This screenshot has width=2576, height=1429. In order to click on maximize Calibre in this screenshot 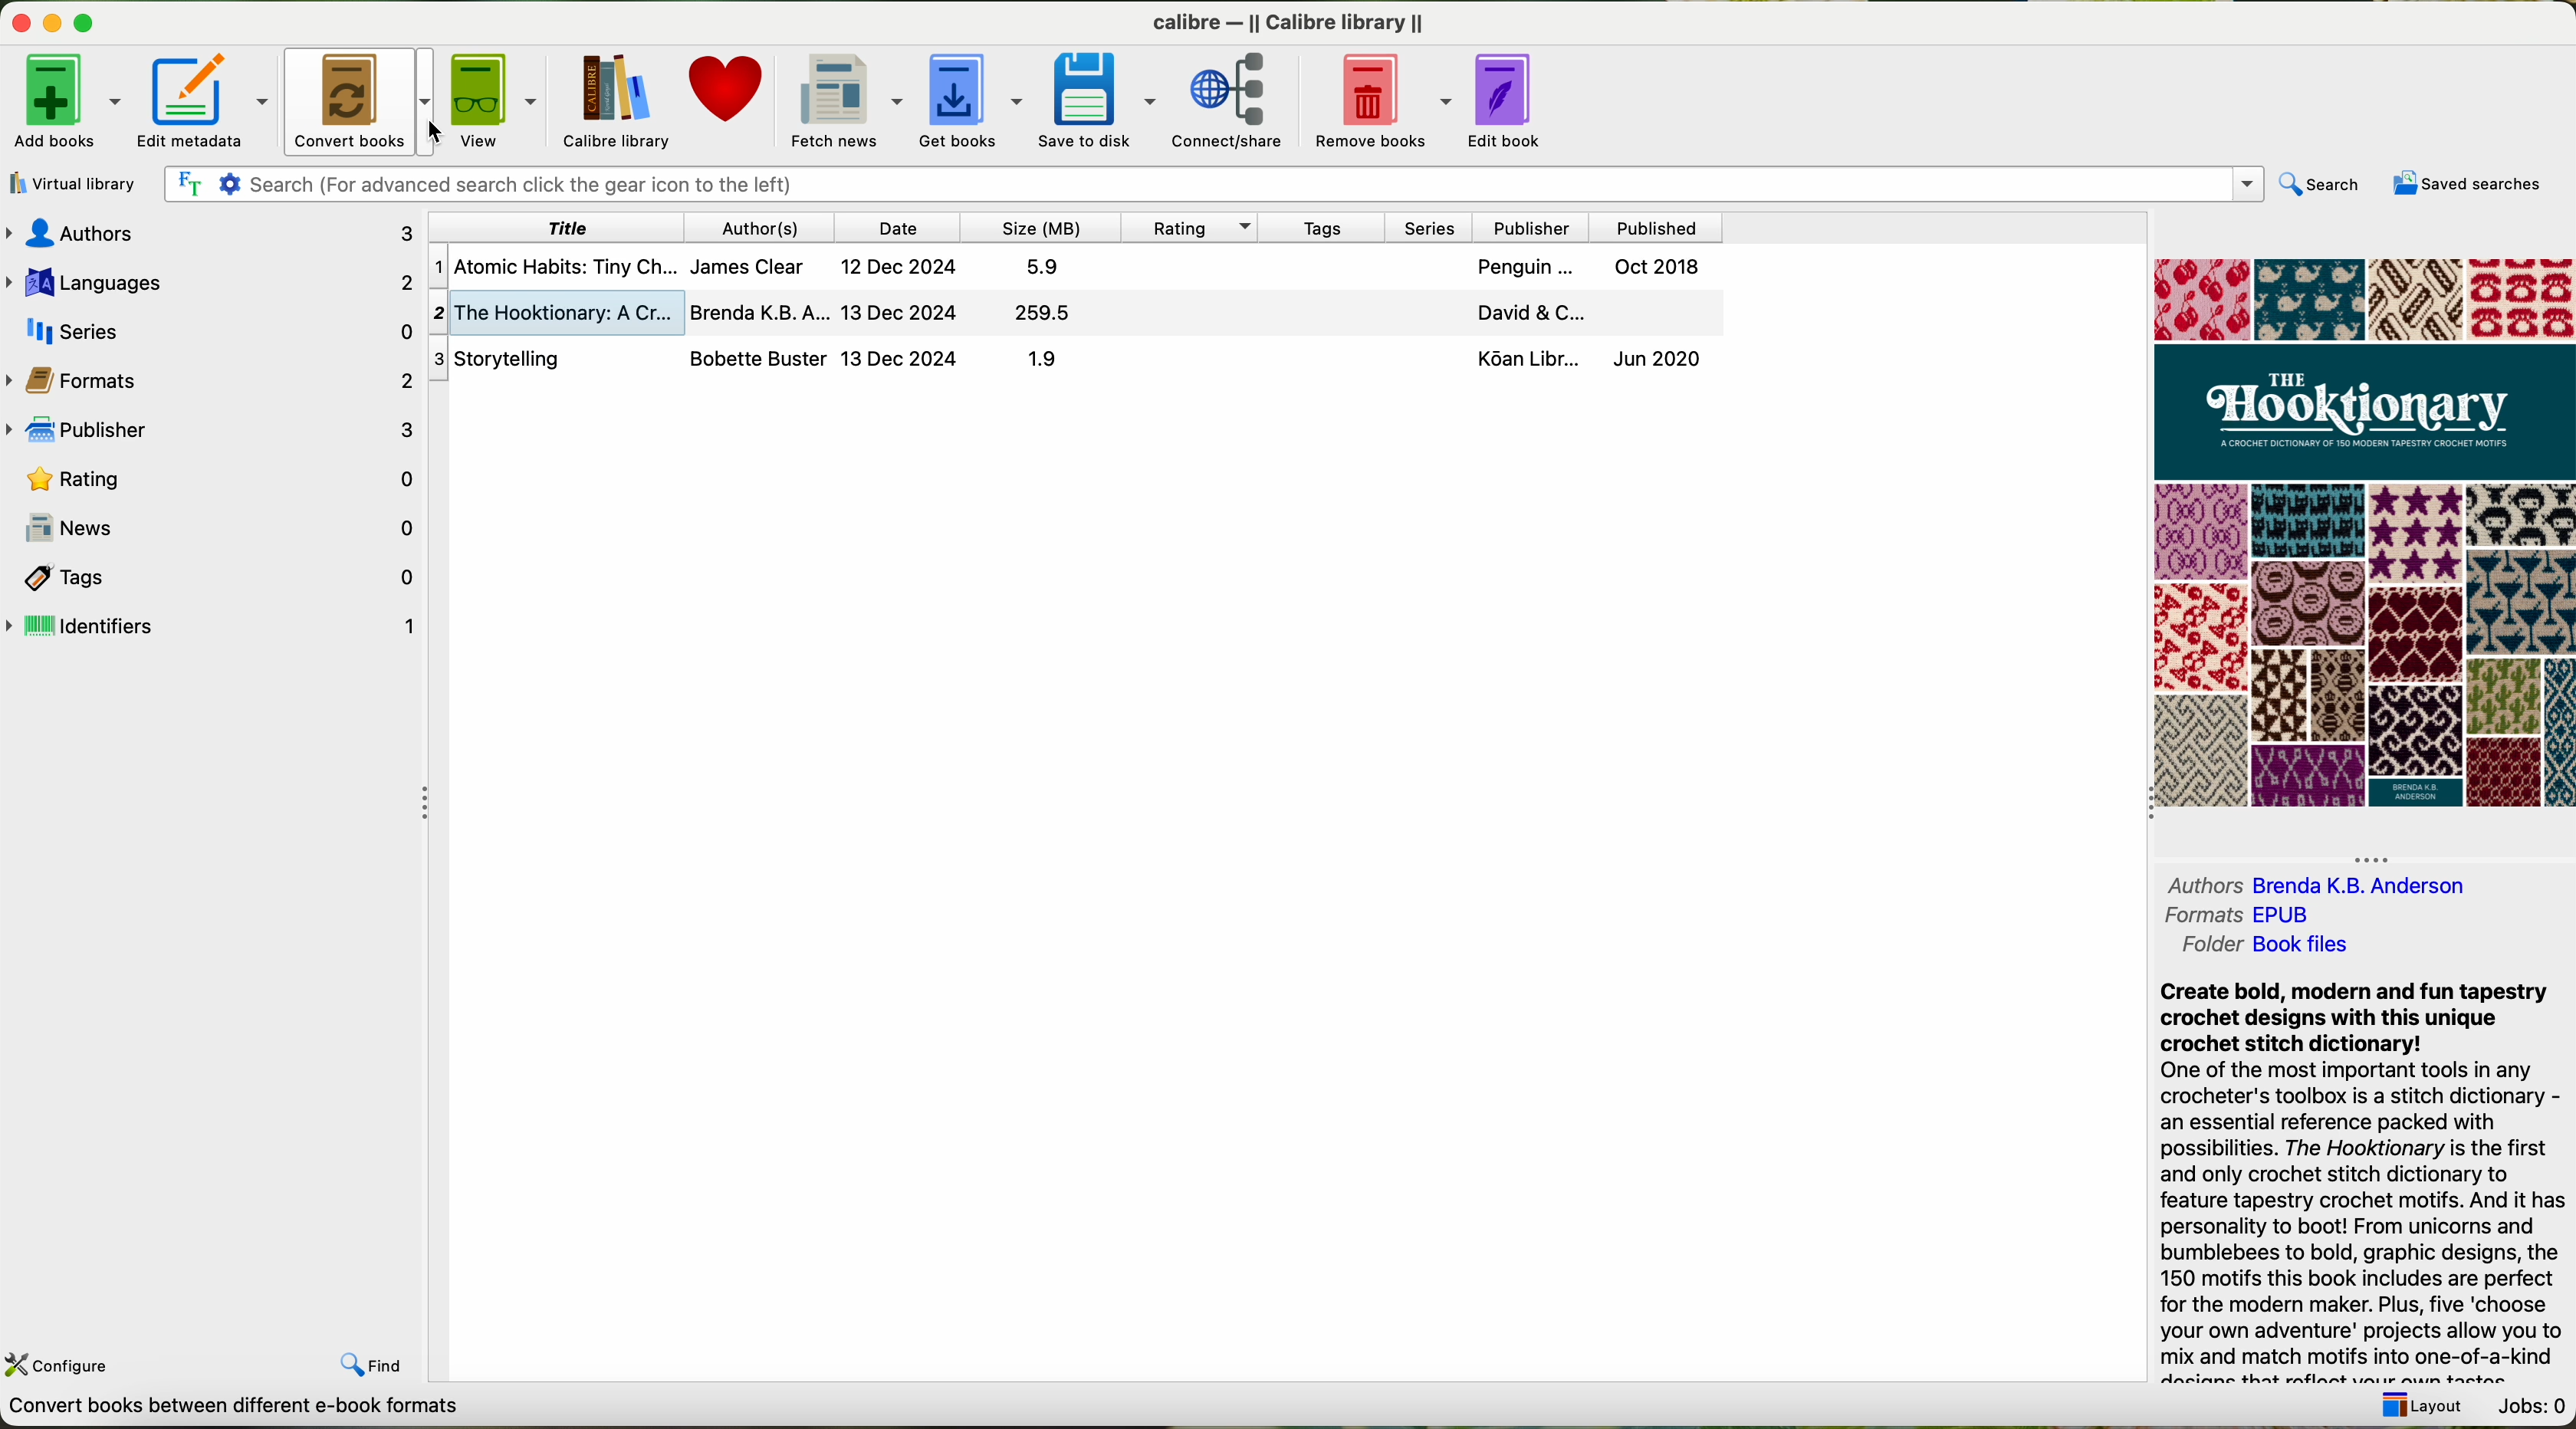, I will do `click(88, 19)`.